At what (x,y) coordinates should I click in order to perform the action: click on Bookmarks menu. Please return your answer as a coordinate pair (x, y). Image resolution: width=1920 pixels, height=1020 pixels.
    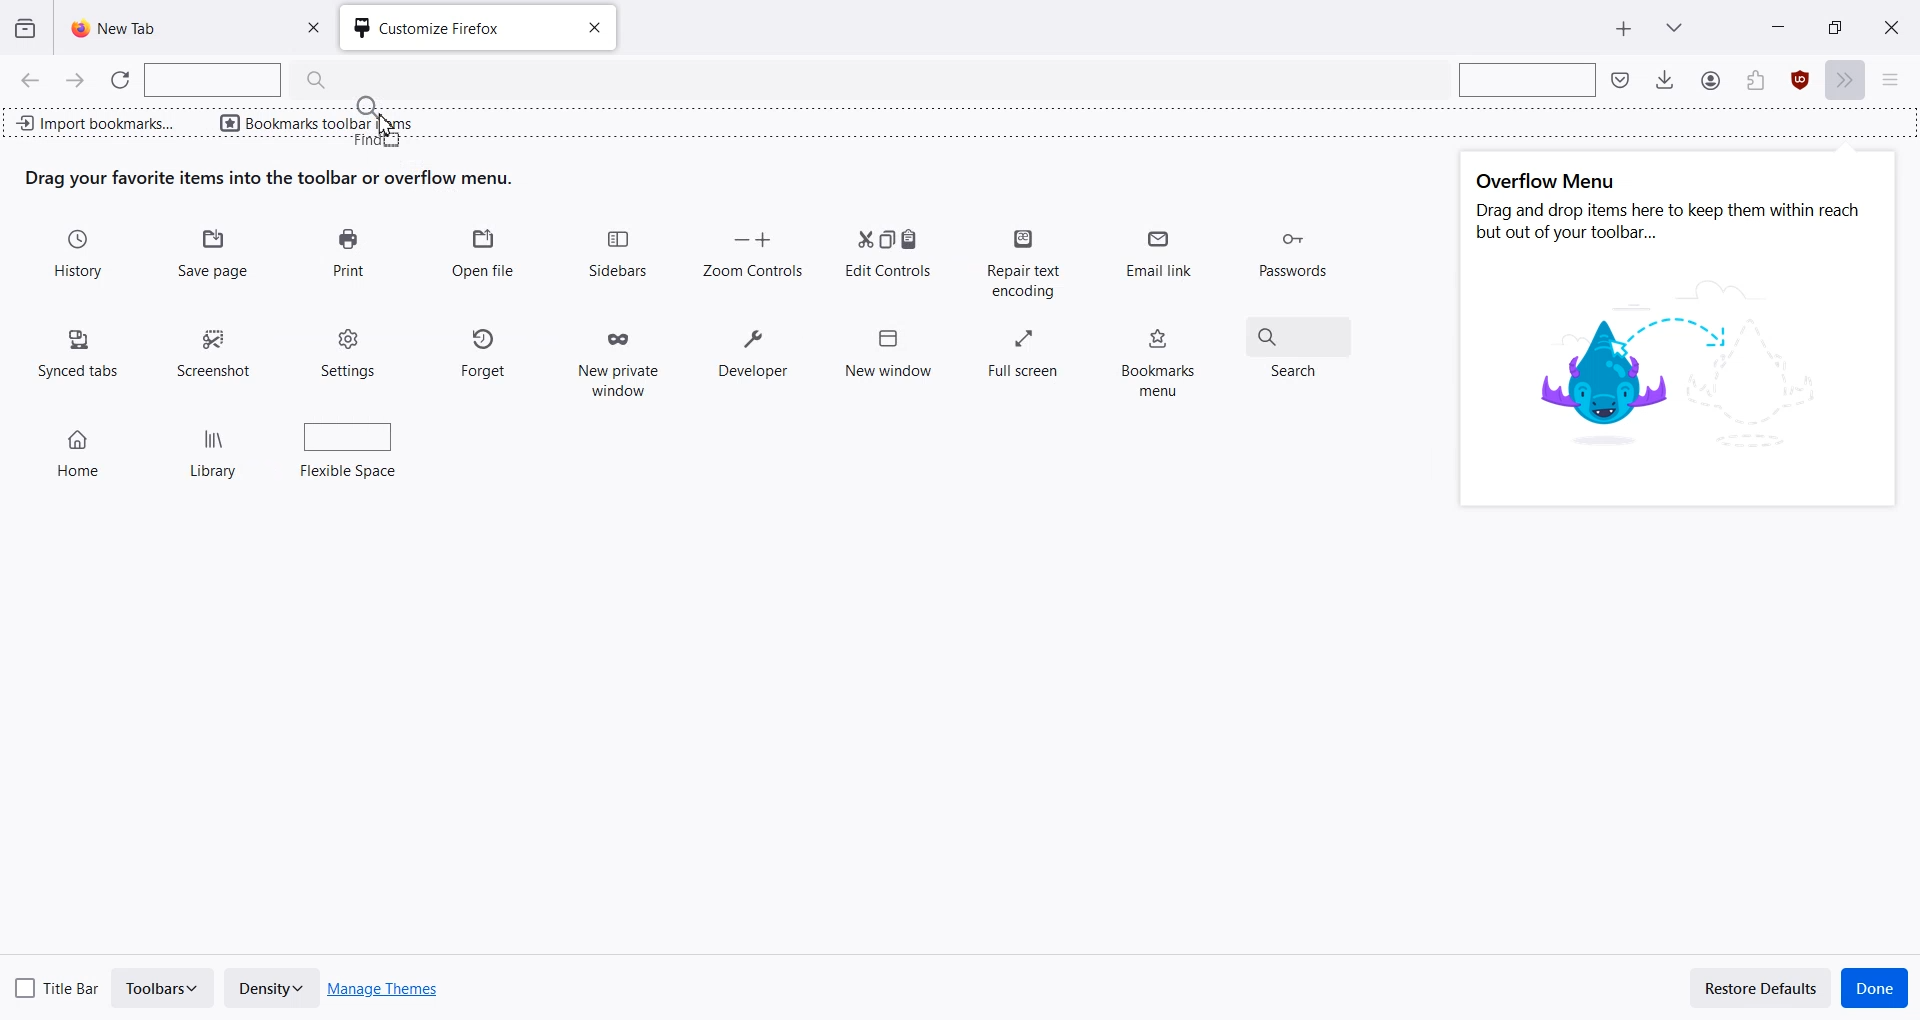
    Looking at the image, I should click on (1159, 355).